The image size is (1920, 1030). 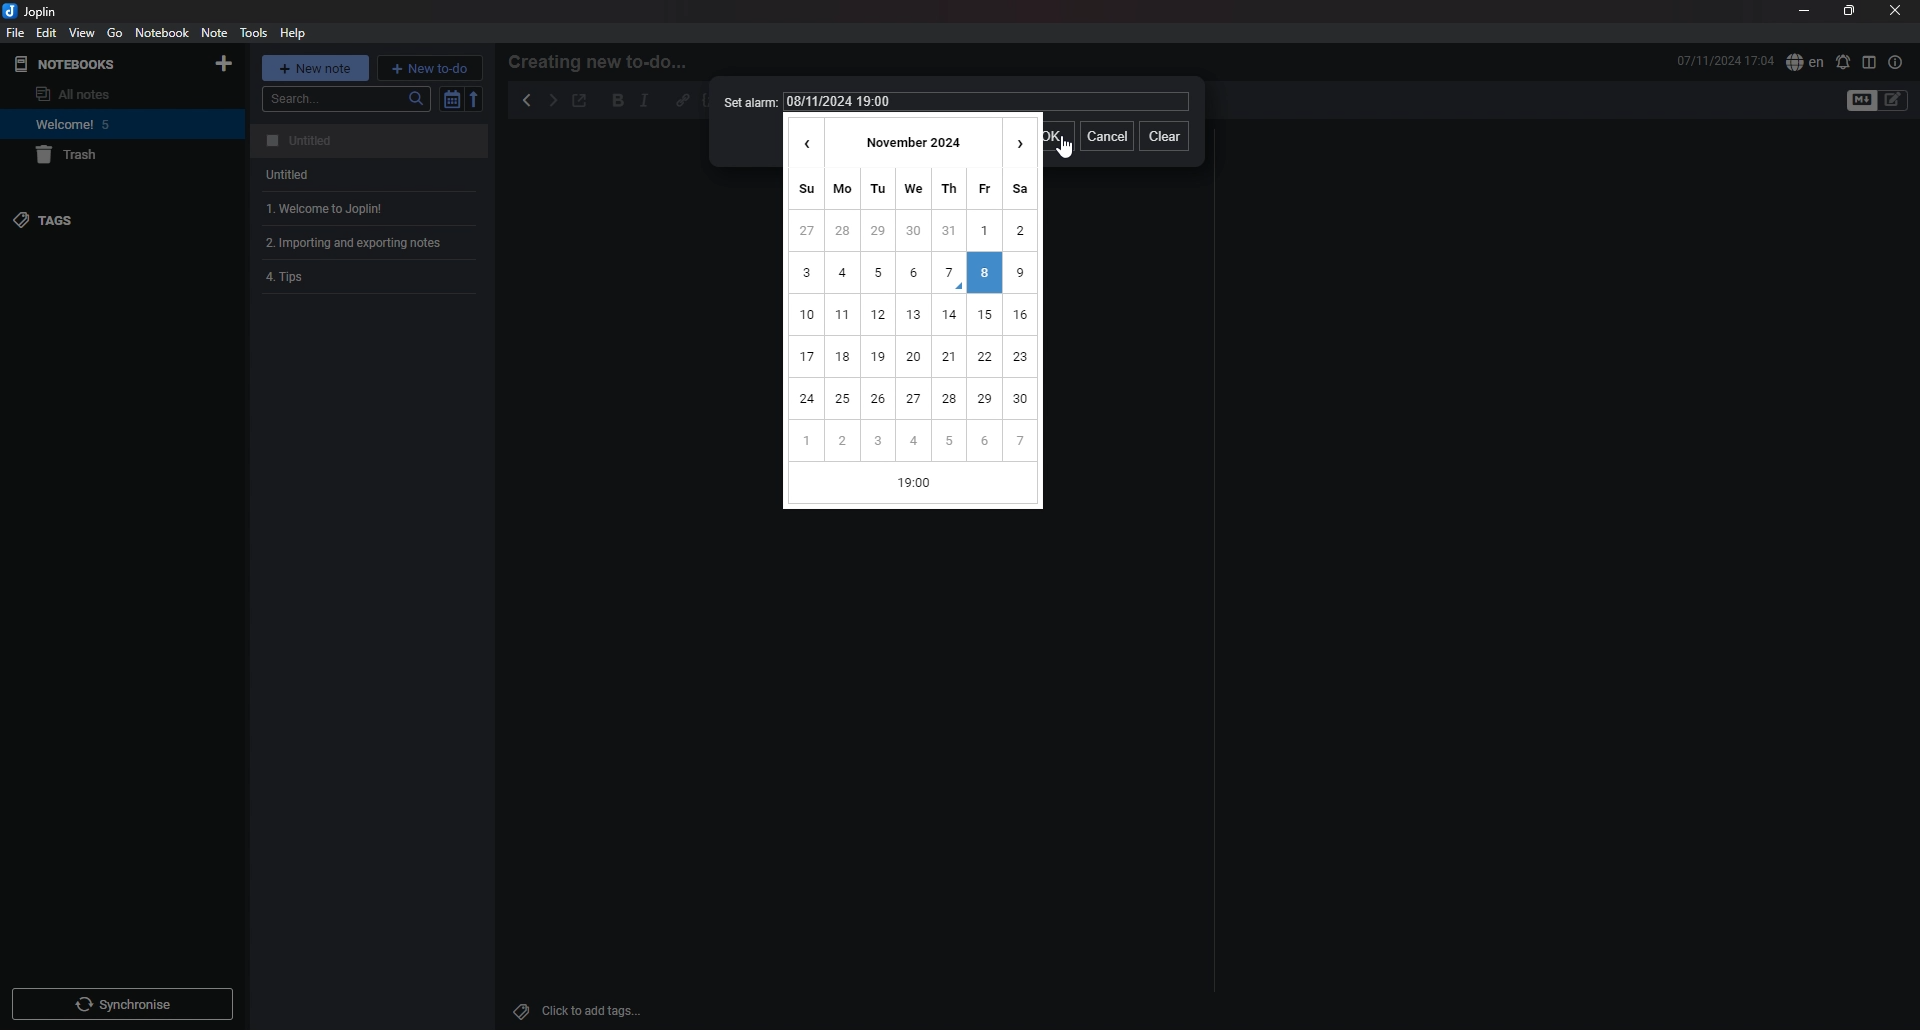 I want to click on italic, so click(x=645, y=101).